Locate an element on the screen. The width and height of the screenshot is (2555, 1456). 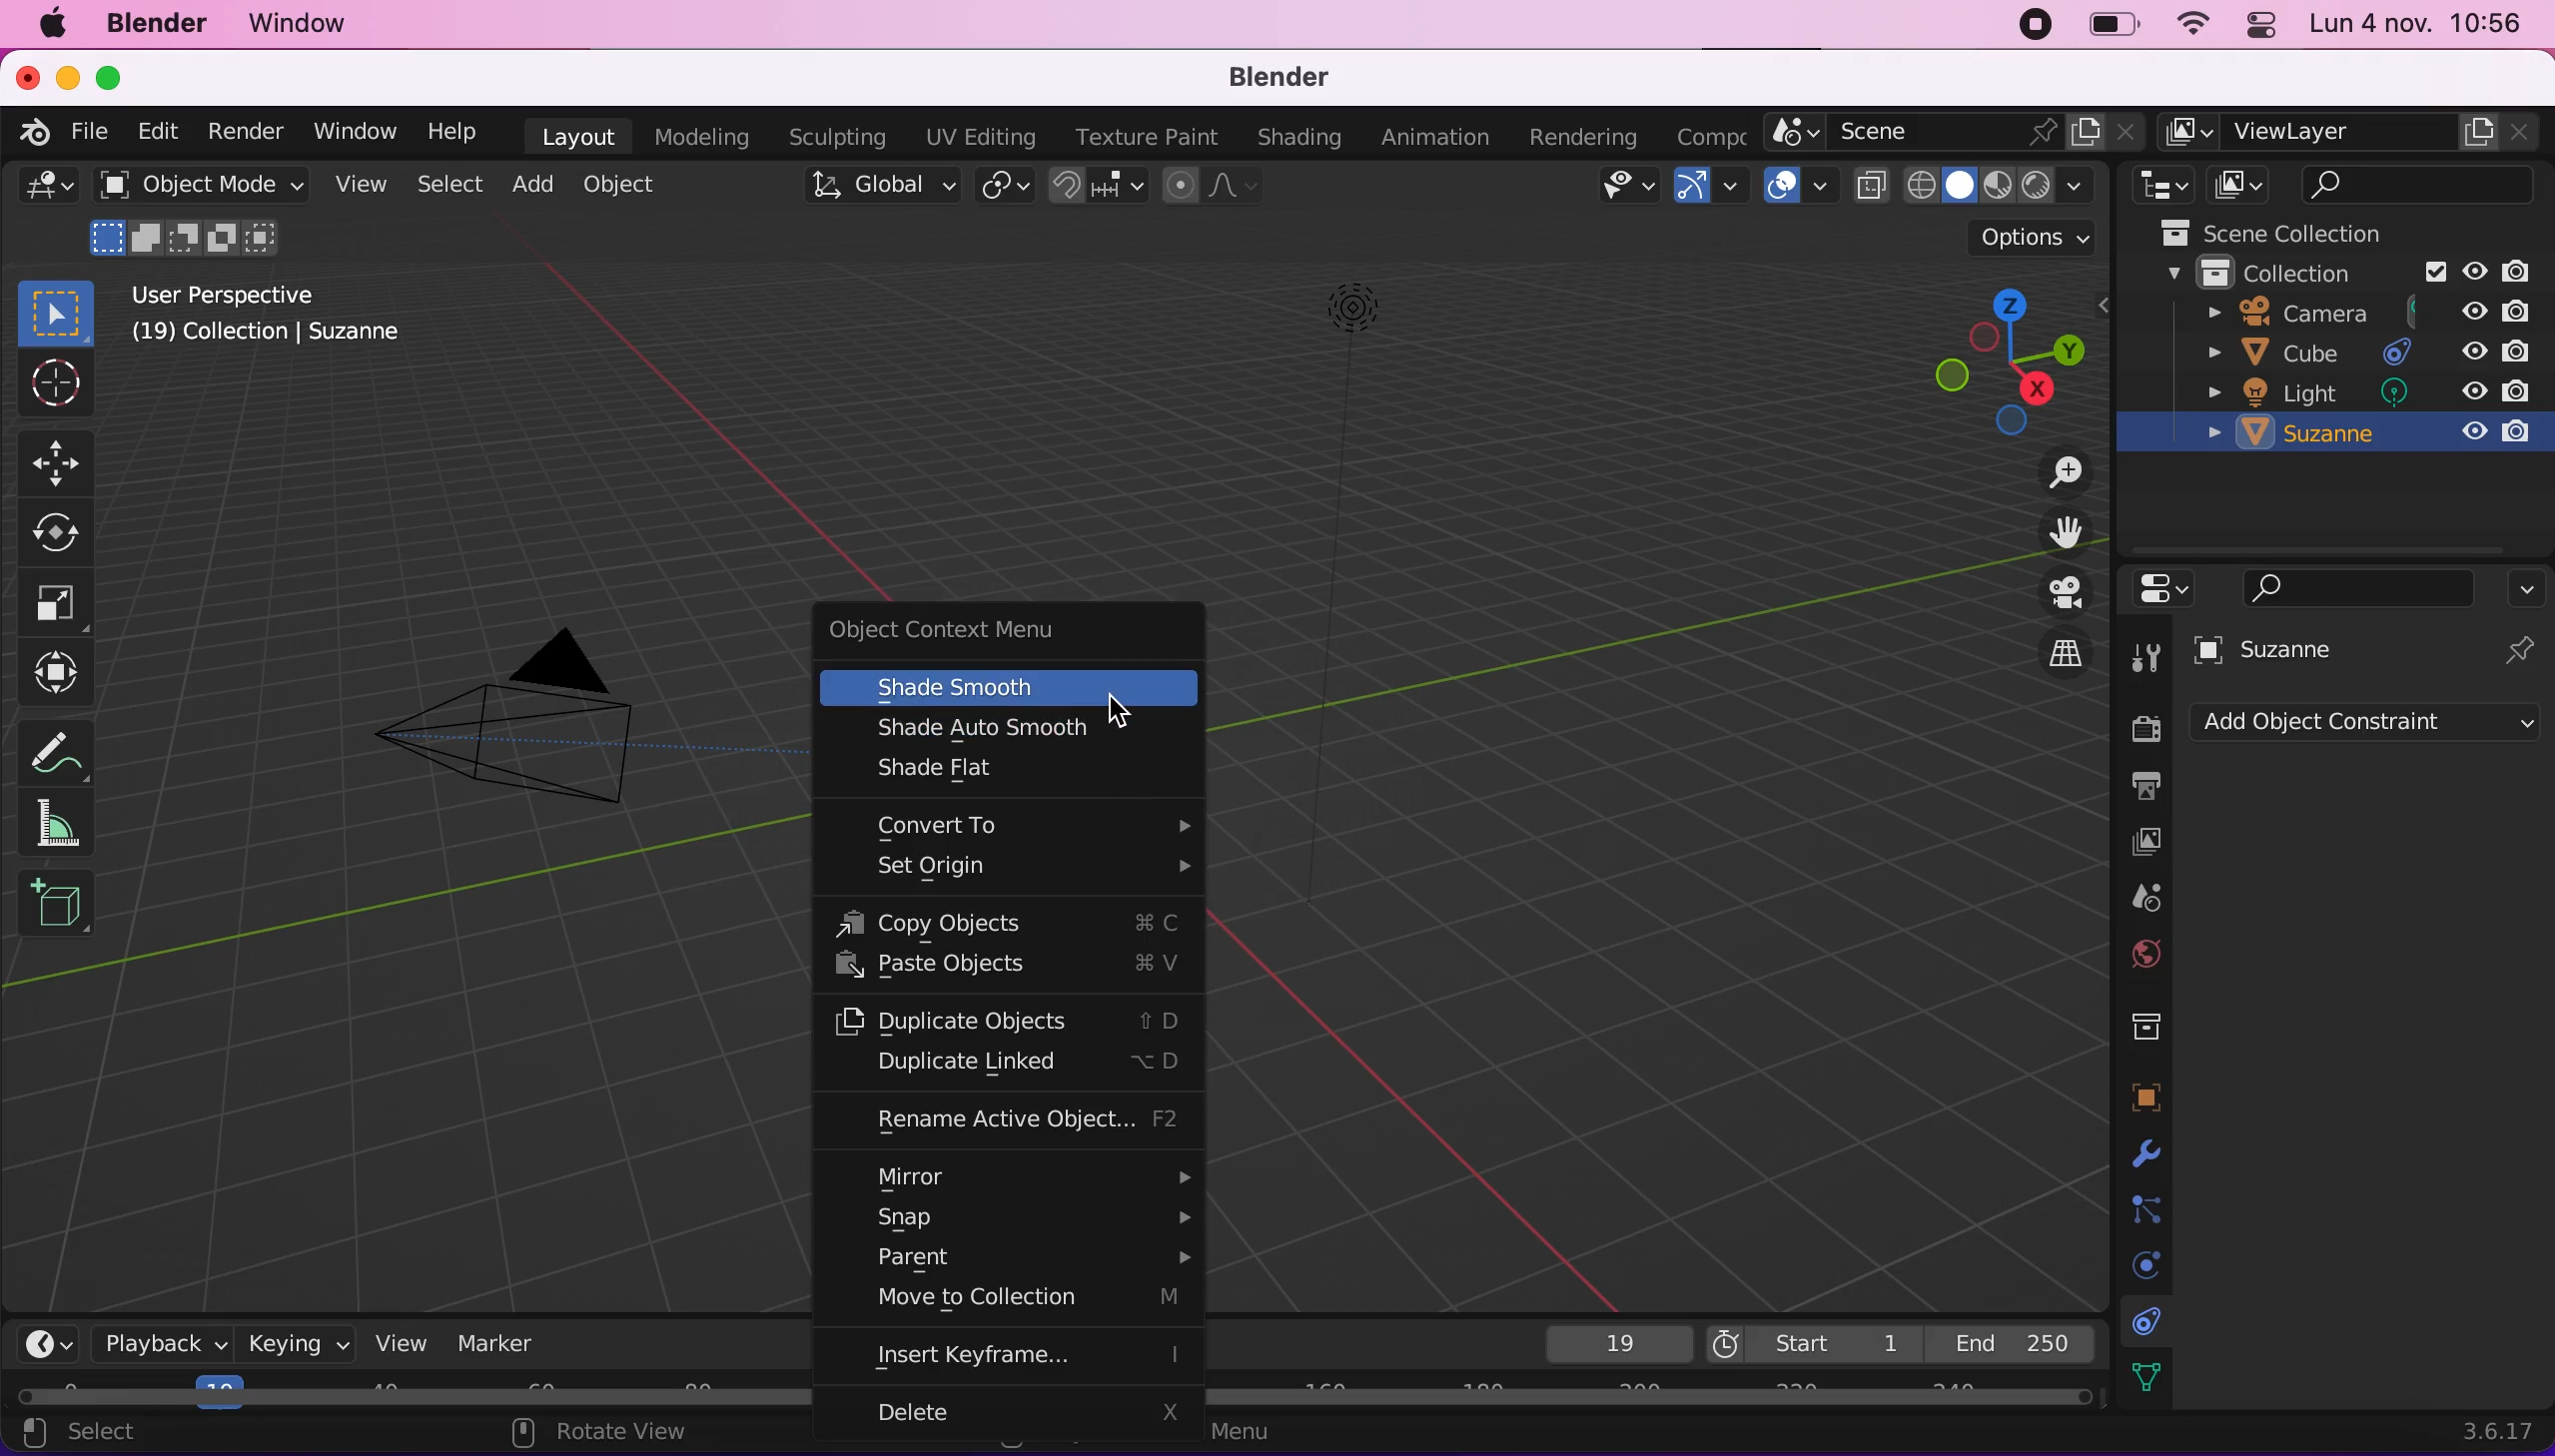
select is located at coordinates (104, 1435).